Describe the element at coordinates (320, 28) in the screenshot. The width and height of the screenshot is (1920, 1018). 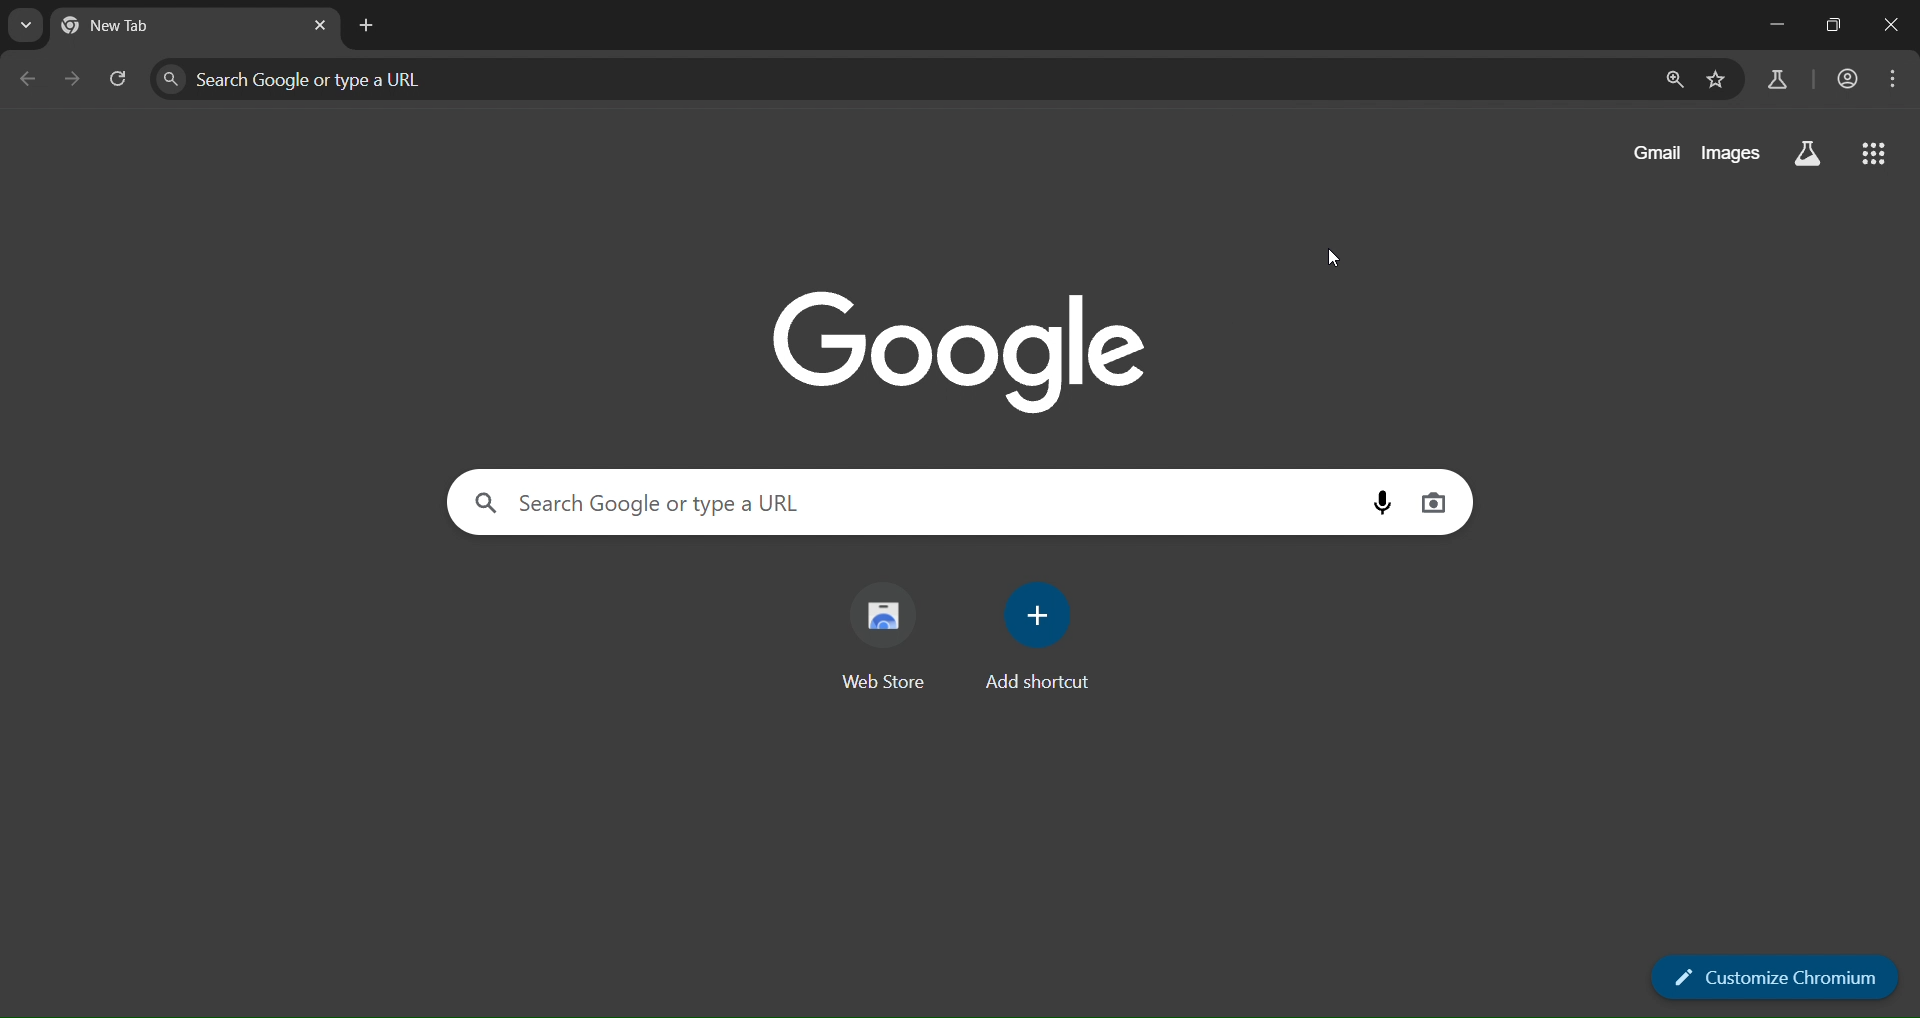
I see `close tab` at that location.